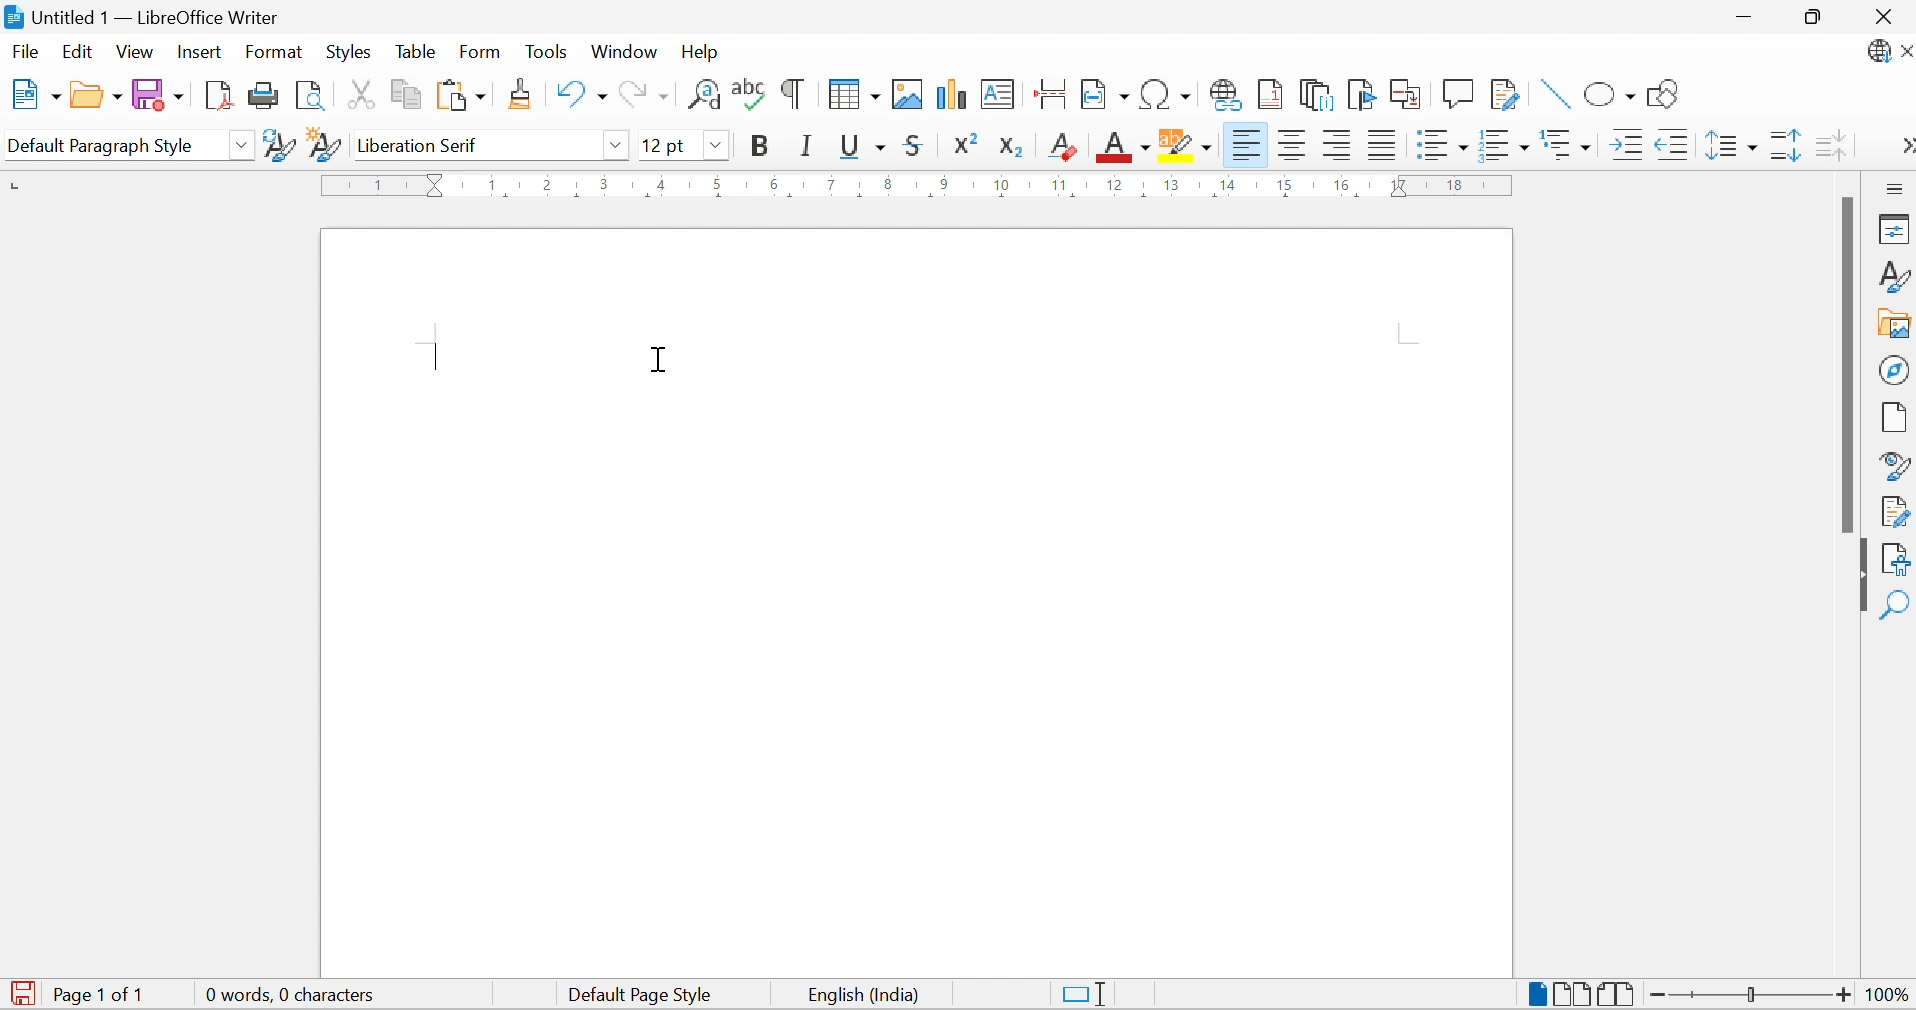  What do you see at coordinates (1894, 189) in the screenshot?
I see `Sidebar Settings` at bounding box center [1894, 189].